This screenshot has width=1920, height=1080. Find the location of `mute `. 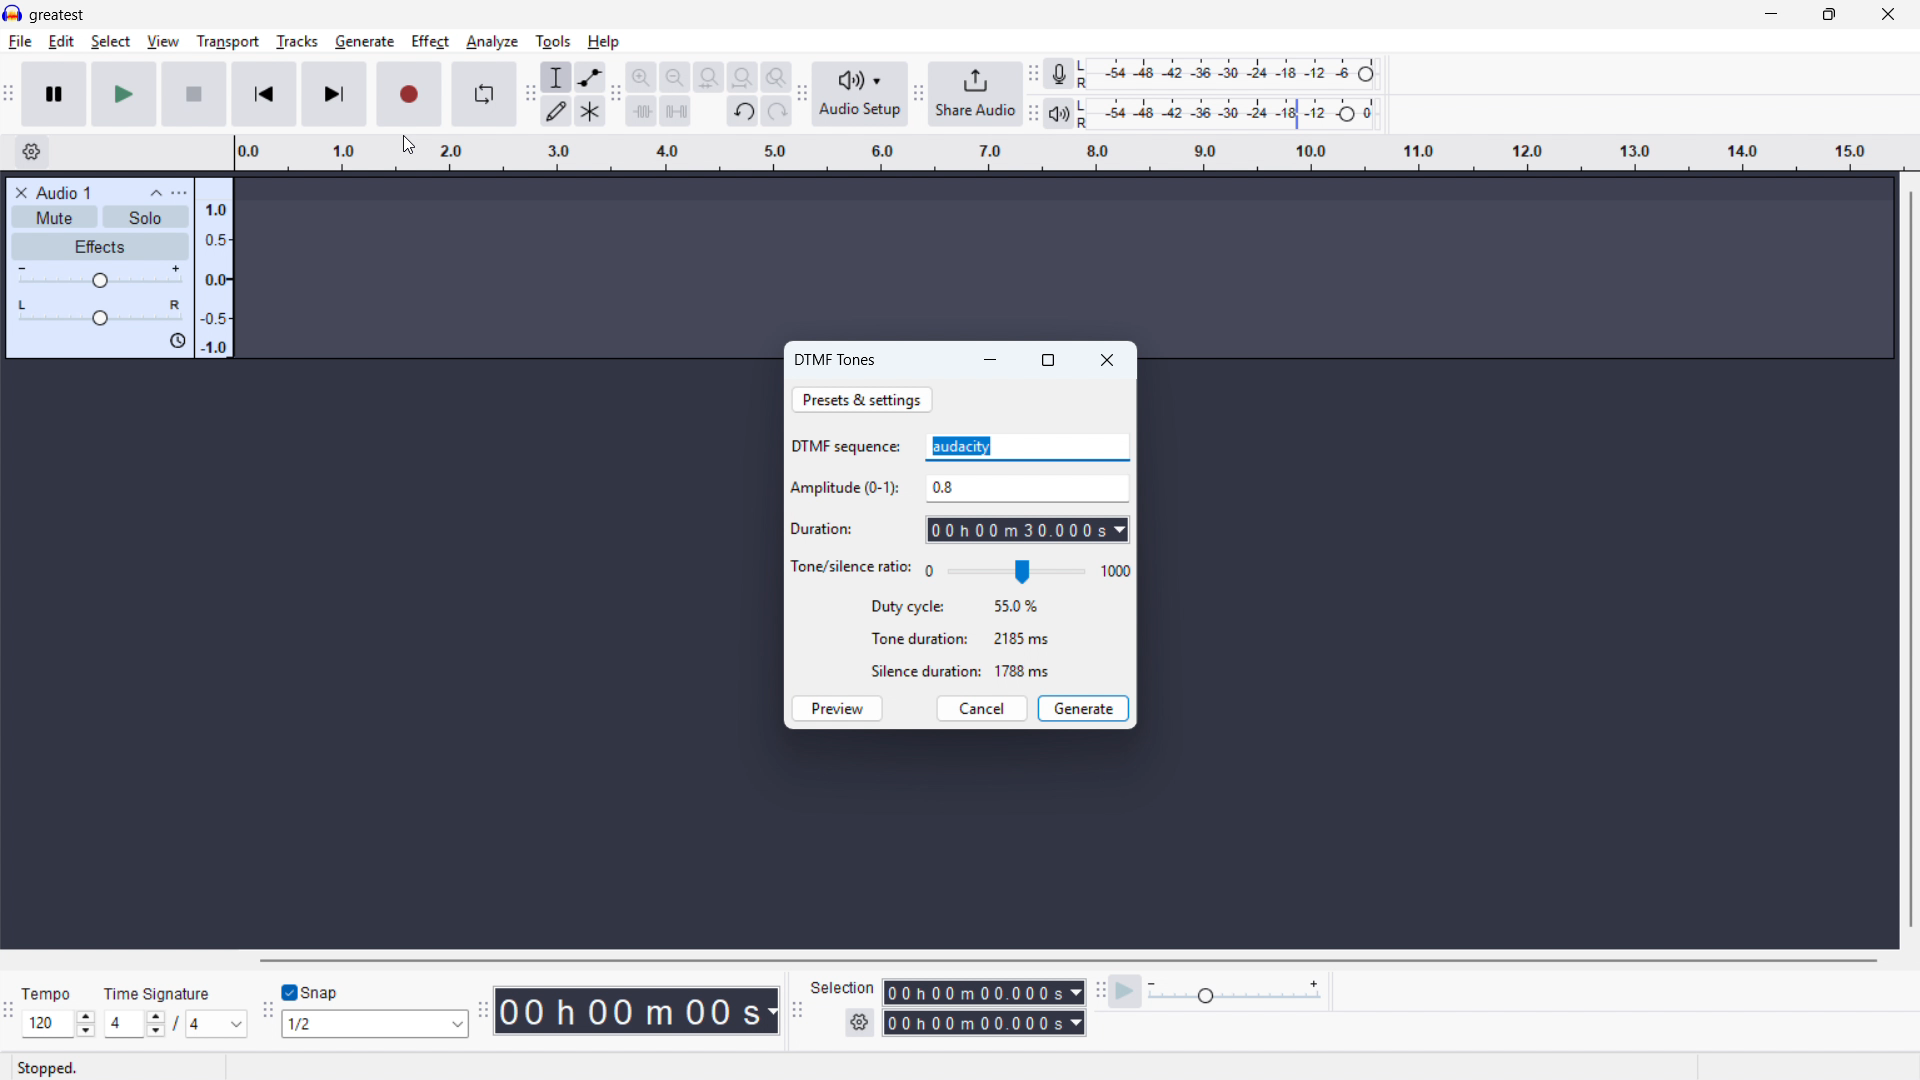

mute  is located at coordinates (54, 217).